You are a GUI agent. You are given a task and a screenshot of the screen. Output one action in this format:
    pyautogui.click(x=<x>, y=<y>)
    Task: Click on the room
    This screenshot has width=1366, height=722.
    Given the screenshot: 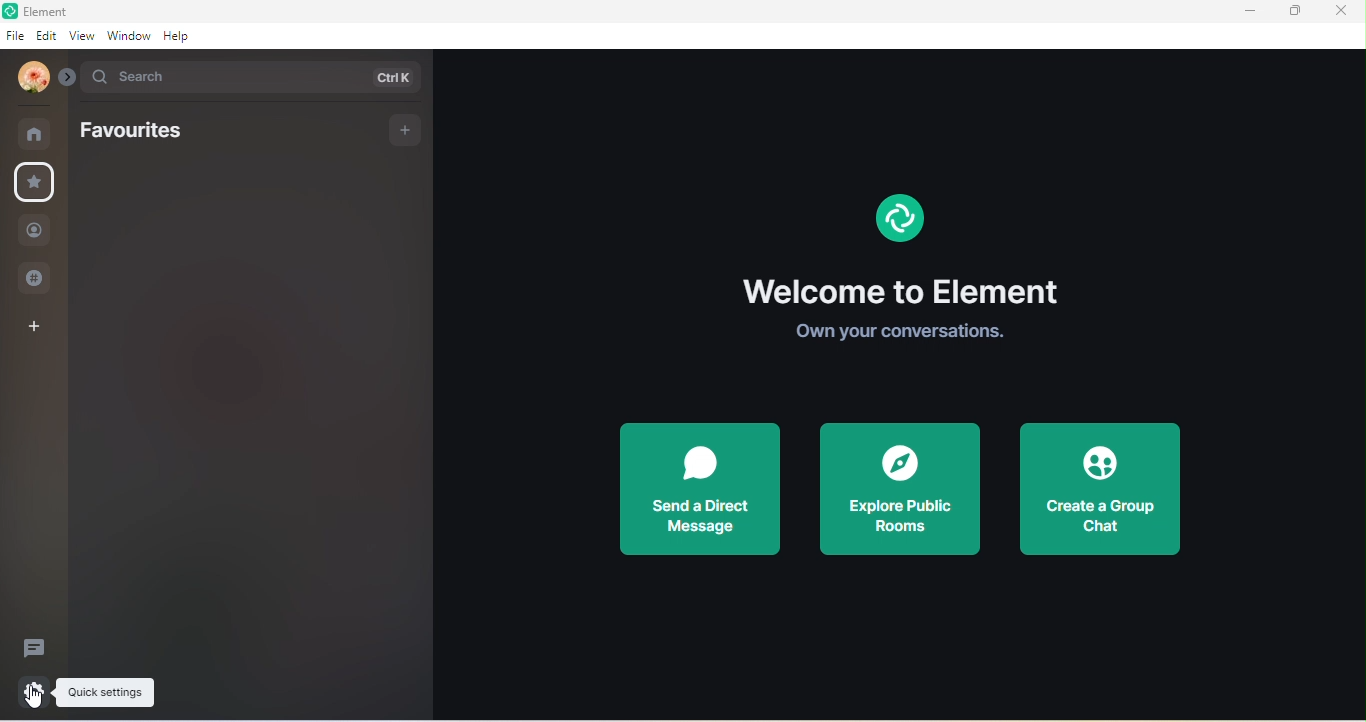 What is the action you would take?
    pyautogui.click(x=36, y=132)
    